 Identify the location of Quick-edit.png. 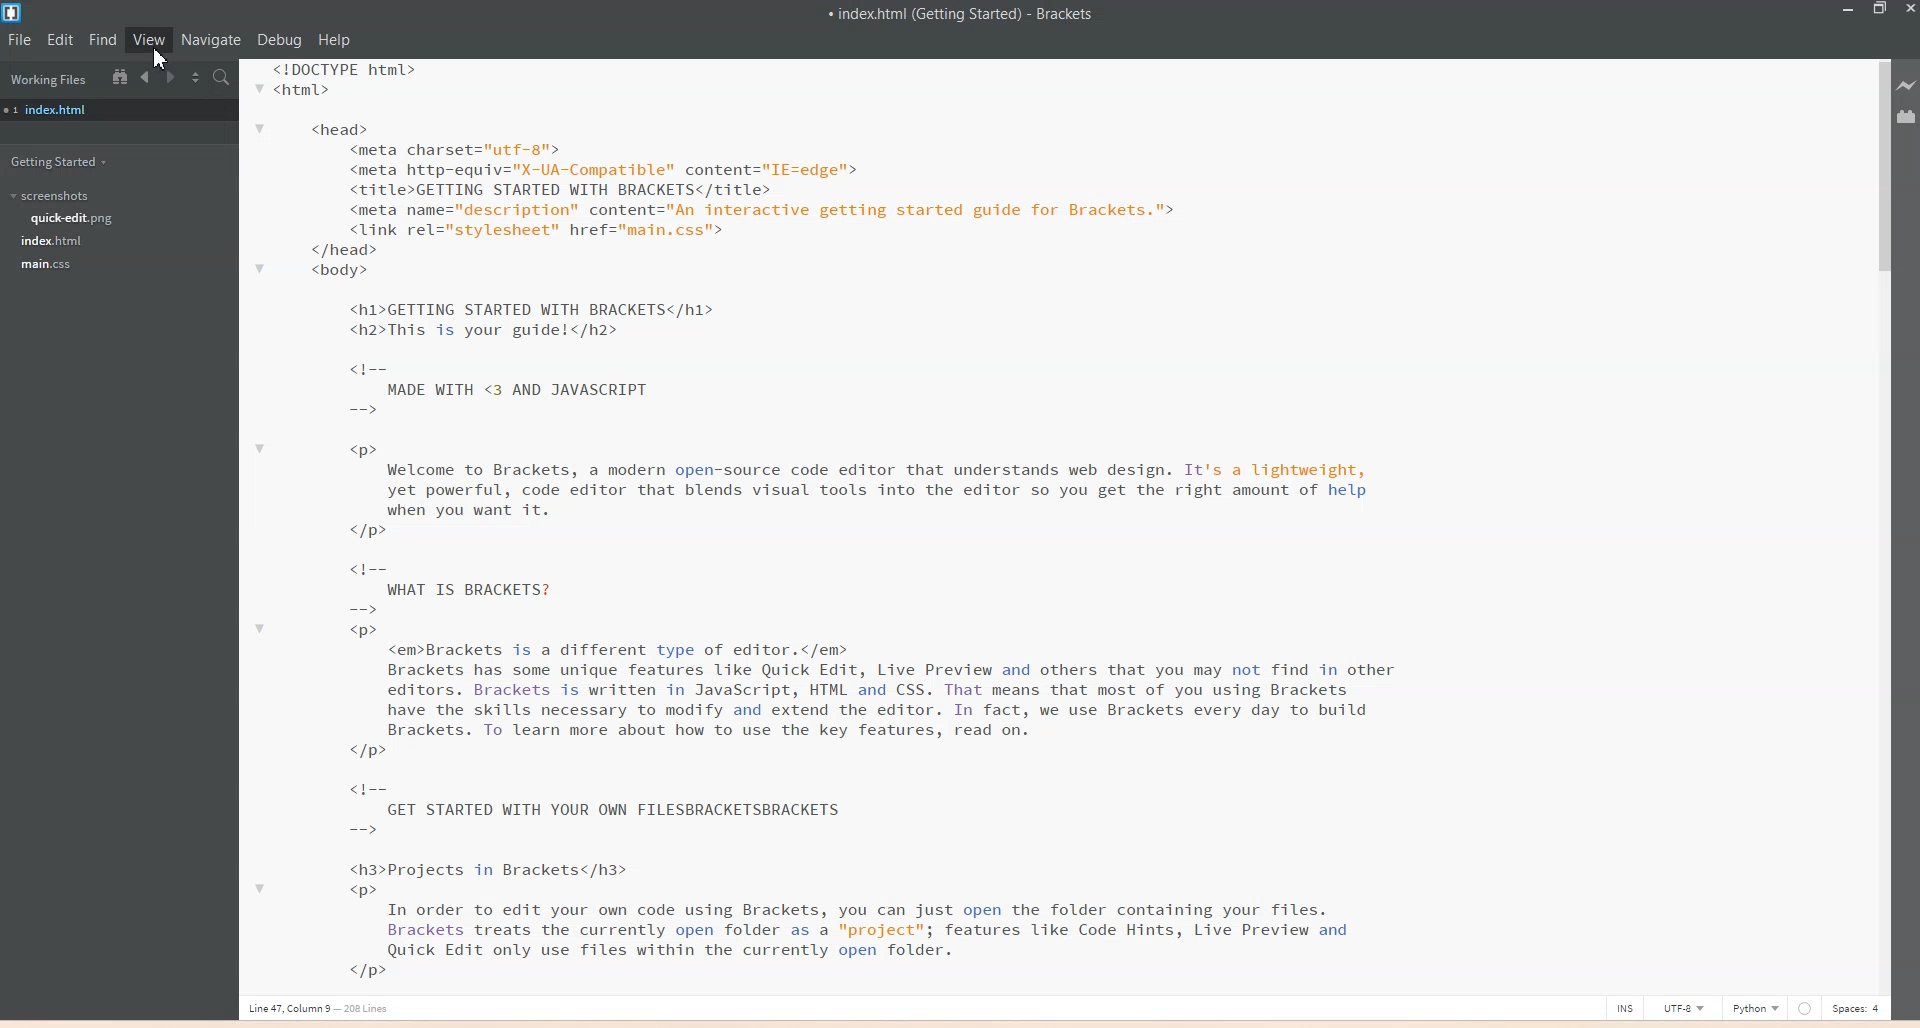
(75, 219).